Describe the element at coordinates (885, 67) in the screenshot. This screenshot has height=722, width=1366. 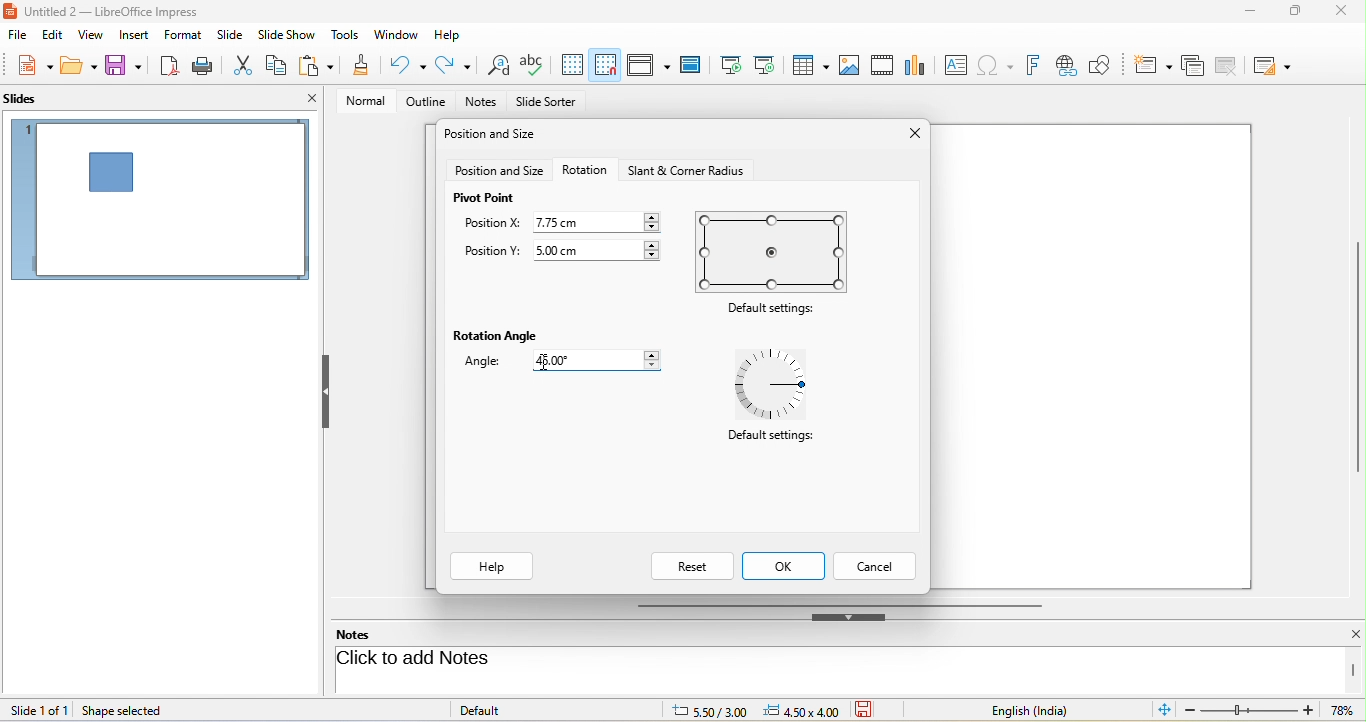
I see `audio or video` at that location.